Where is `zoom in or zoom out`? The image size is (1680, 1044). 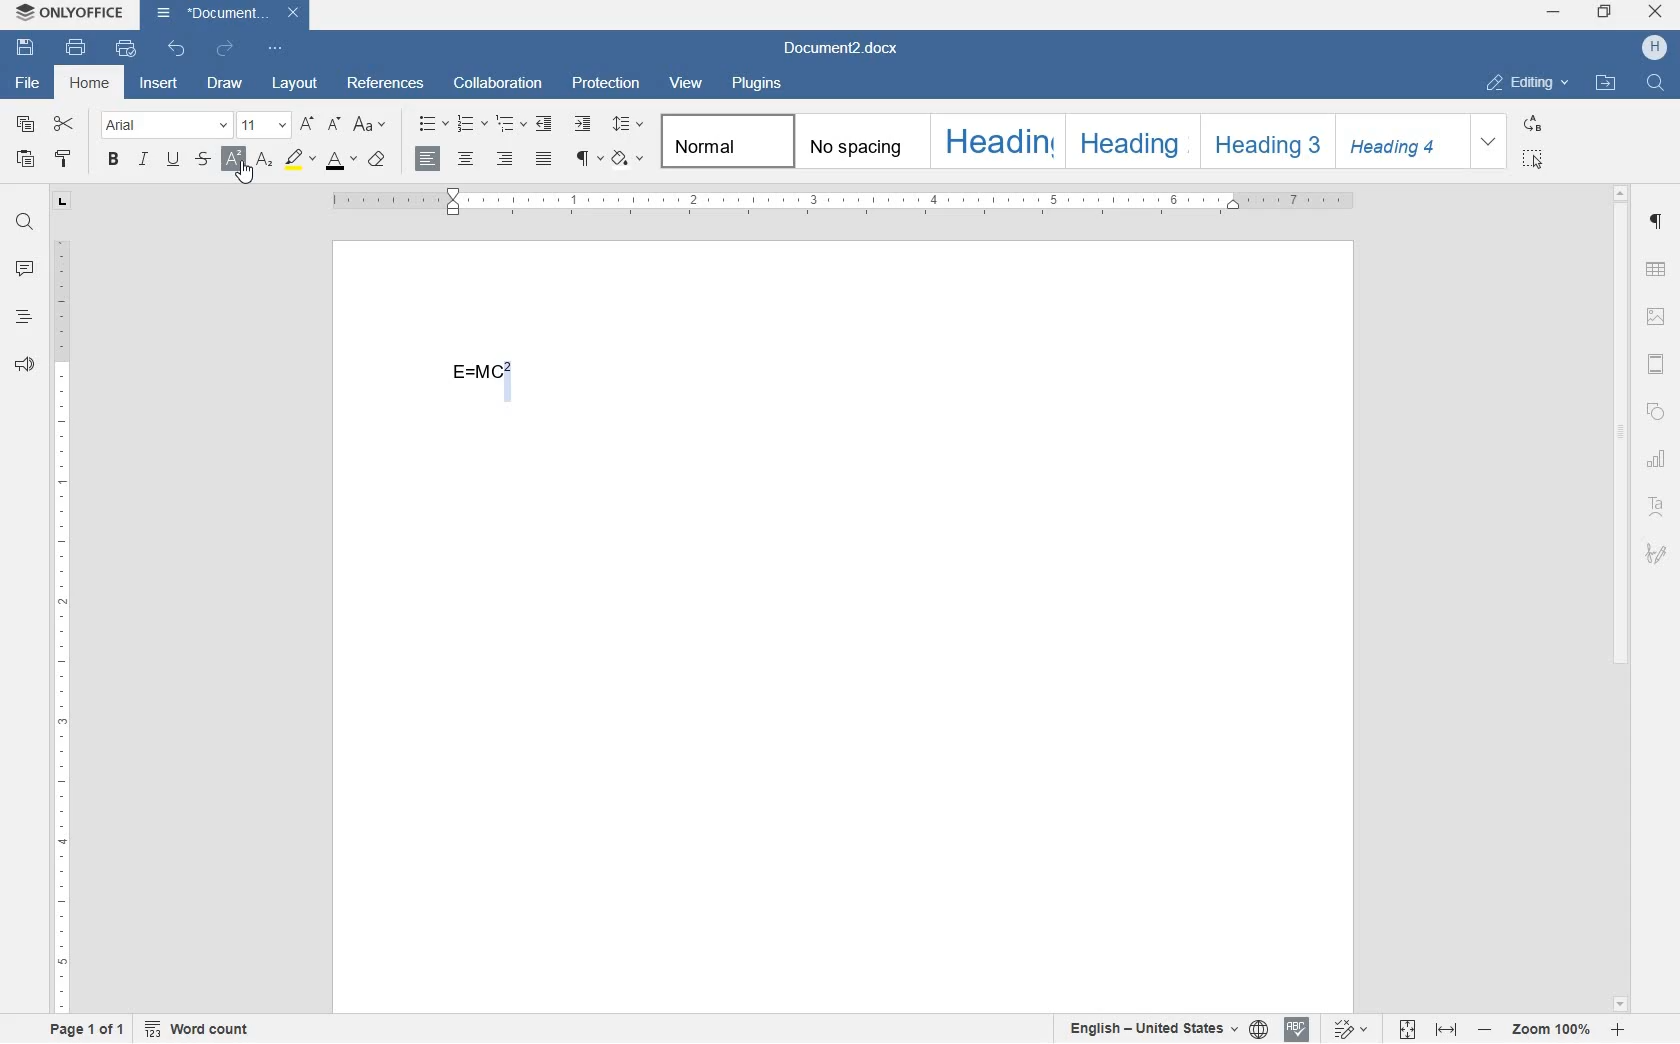 zoom in or zoom out is located at coordinates (1548, 1031).